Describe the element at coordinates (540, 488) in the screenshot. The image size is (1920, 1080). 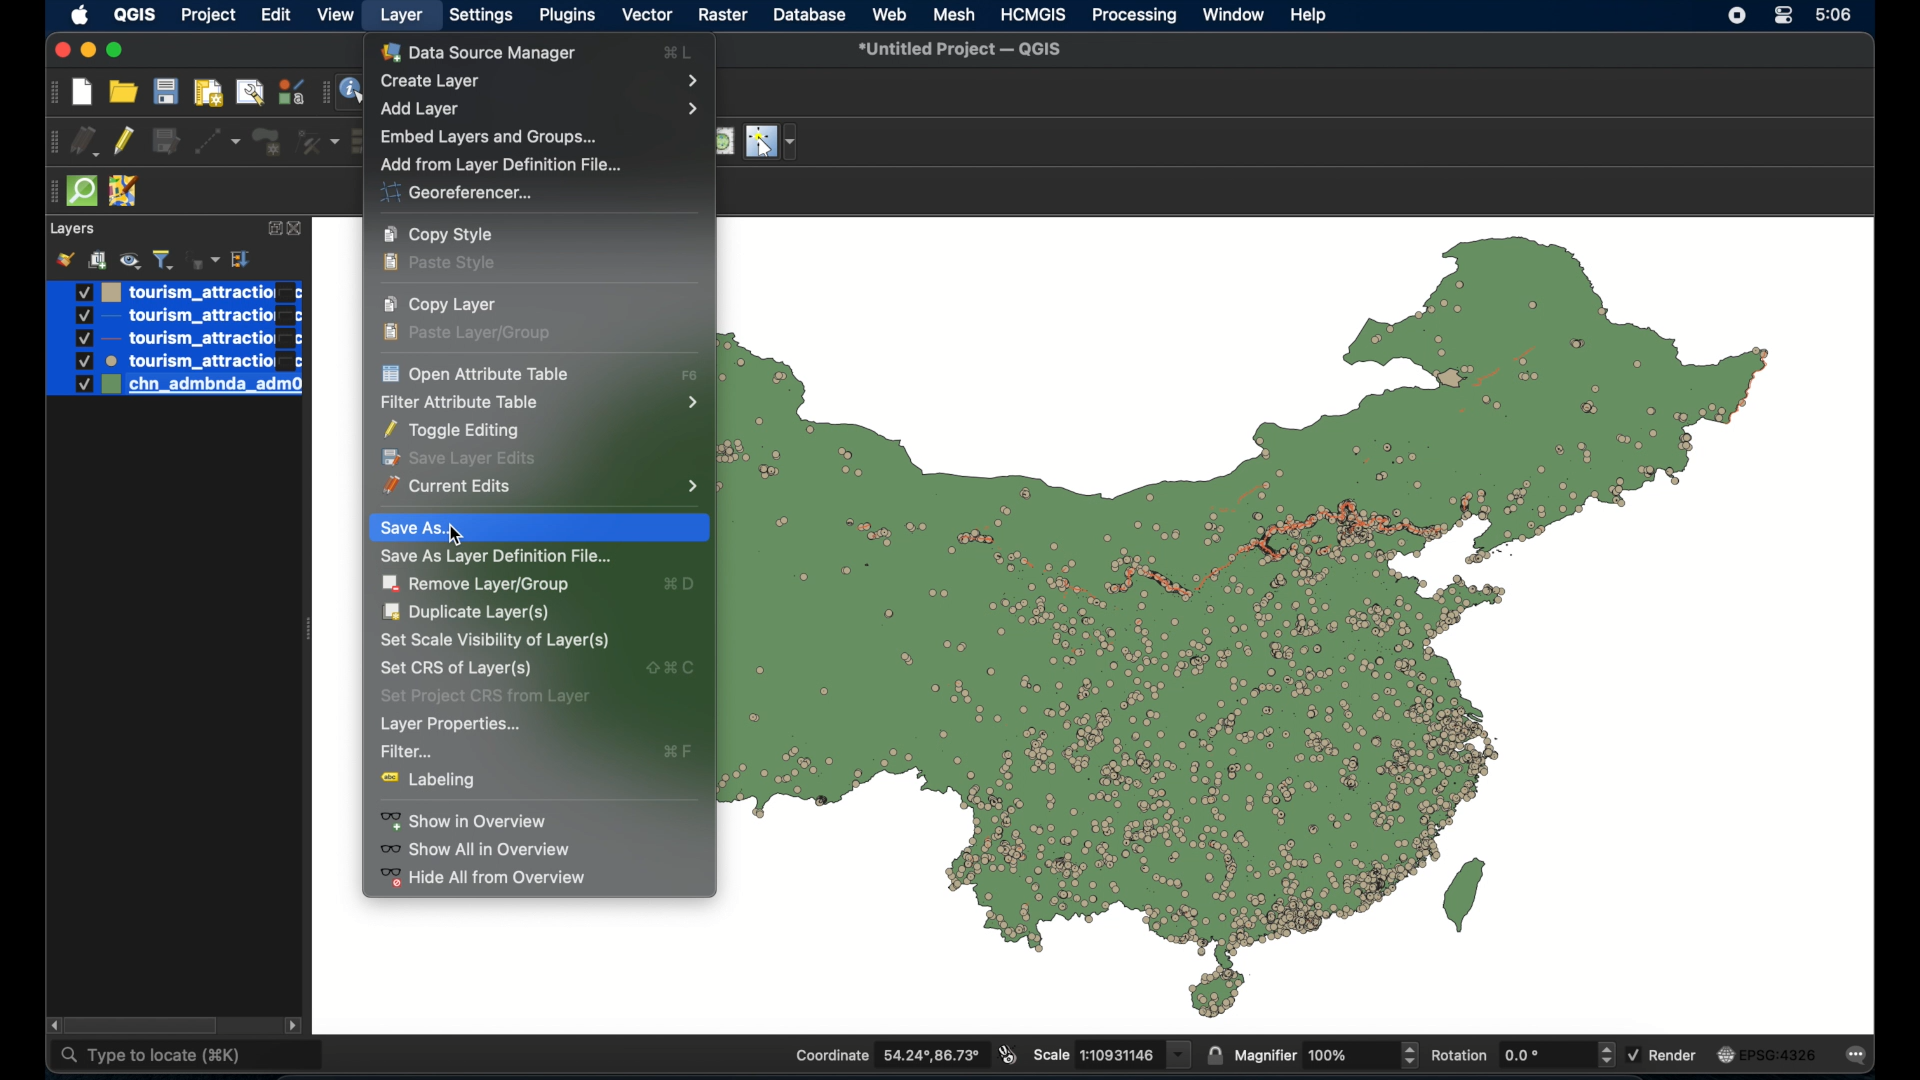
I see `current edits menu` at that location.